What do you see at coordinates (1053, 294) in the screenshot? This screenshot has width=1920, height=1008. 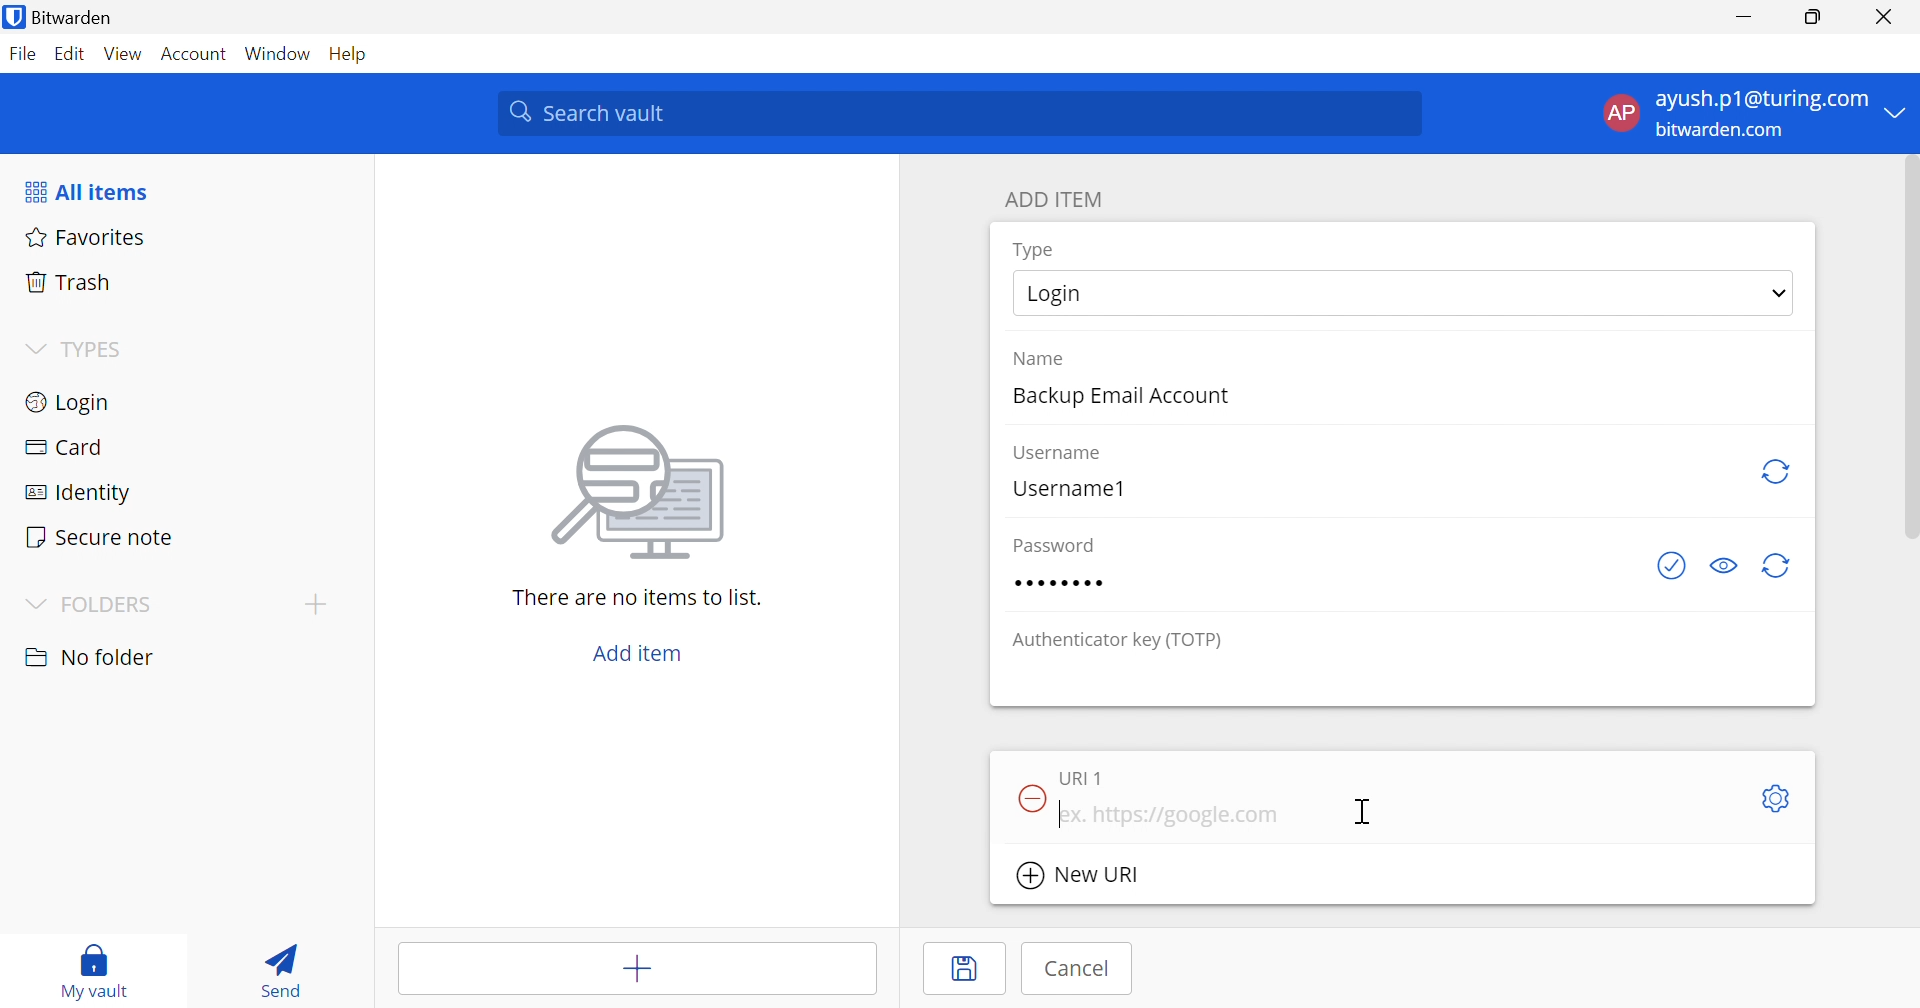 I see `Login` at bounding box center [1053, 294].